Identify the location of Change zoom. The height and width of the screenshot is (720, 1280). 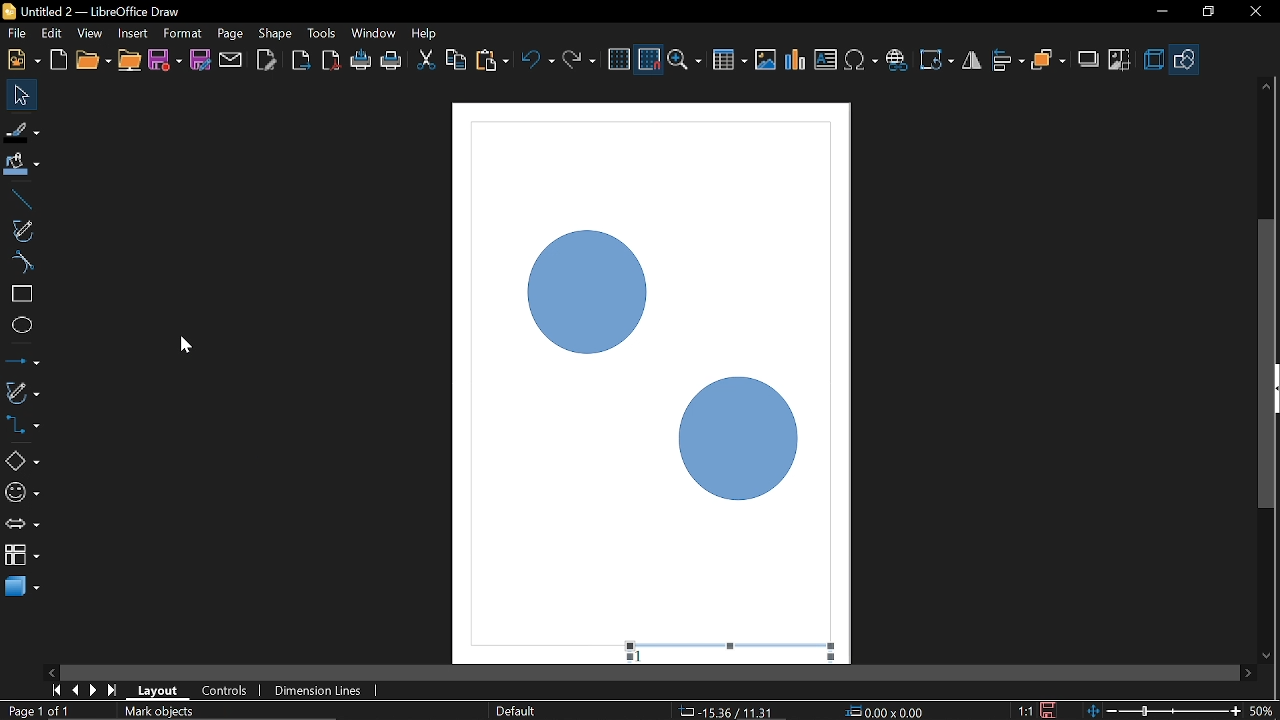
(1166, 709).